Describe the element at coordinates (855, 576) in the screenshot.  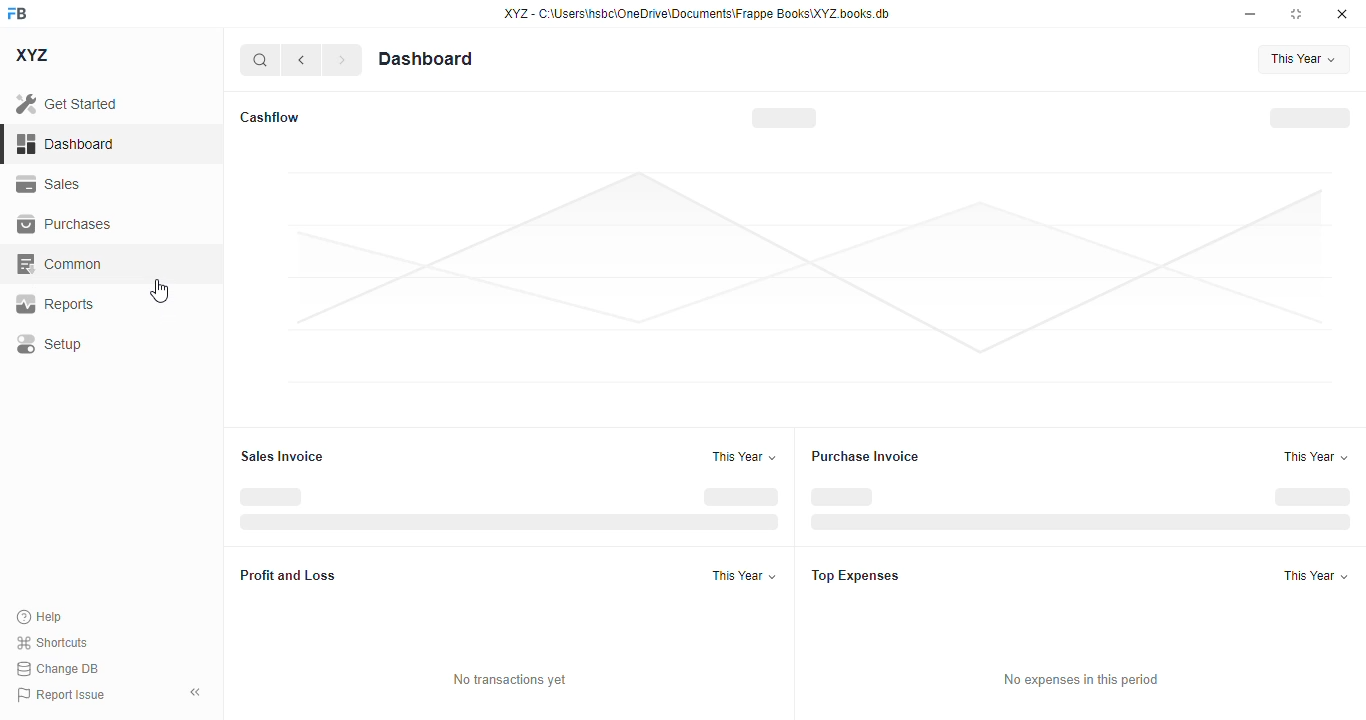
I see `top expenses` at that location.